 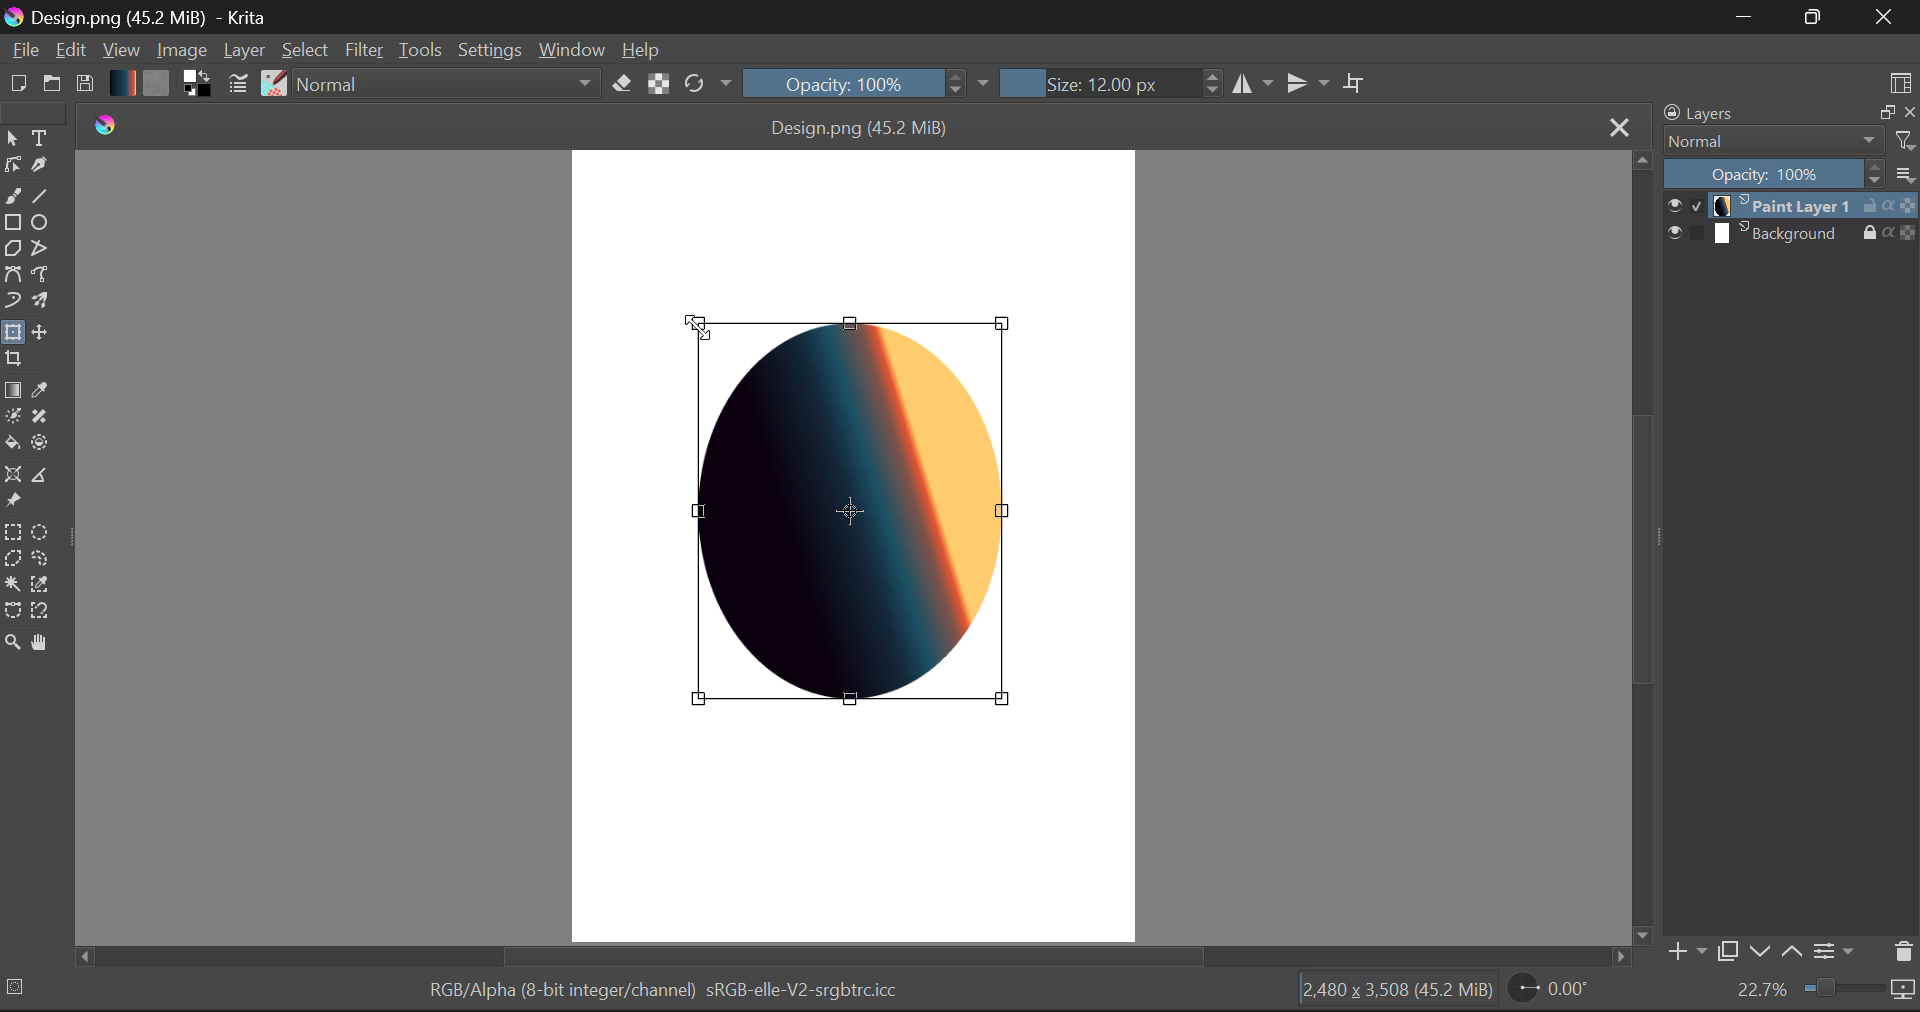 I want to click on Blending Mode, so click(x=448, y=82).